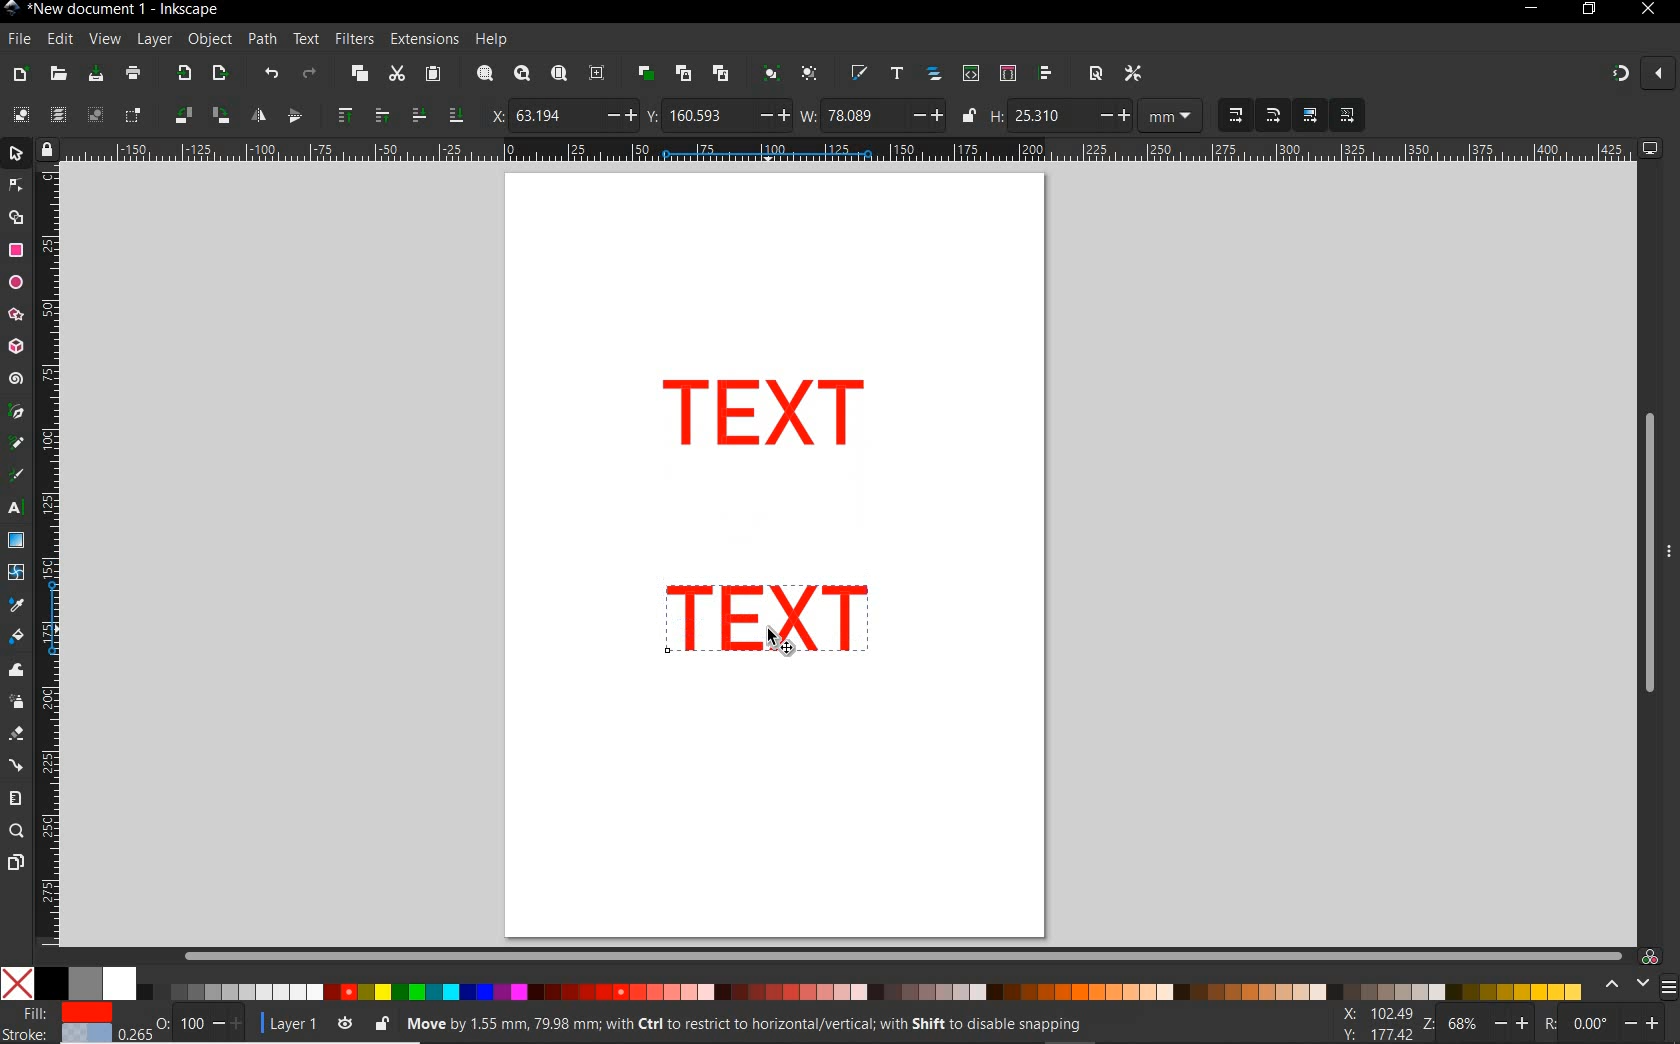 The image size is (1680, 1044). Describe the element at coordinates (773, 621) in the screenshot. I see `text duplicate` at that location.